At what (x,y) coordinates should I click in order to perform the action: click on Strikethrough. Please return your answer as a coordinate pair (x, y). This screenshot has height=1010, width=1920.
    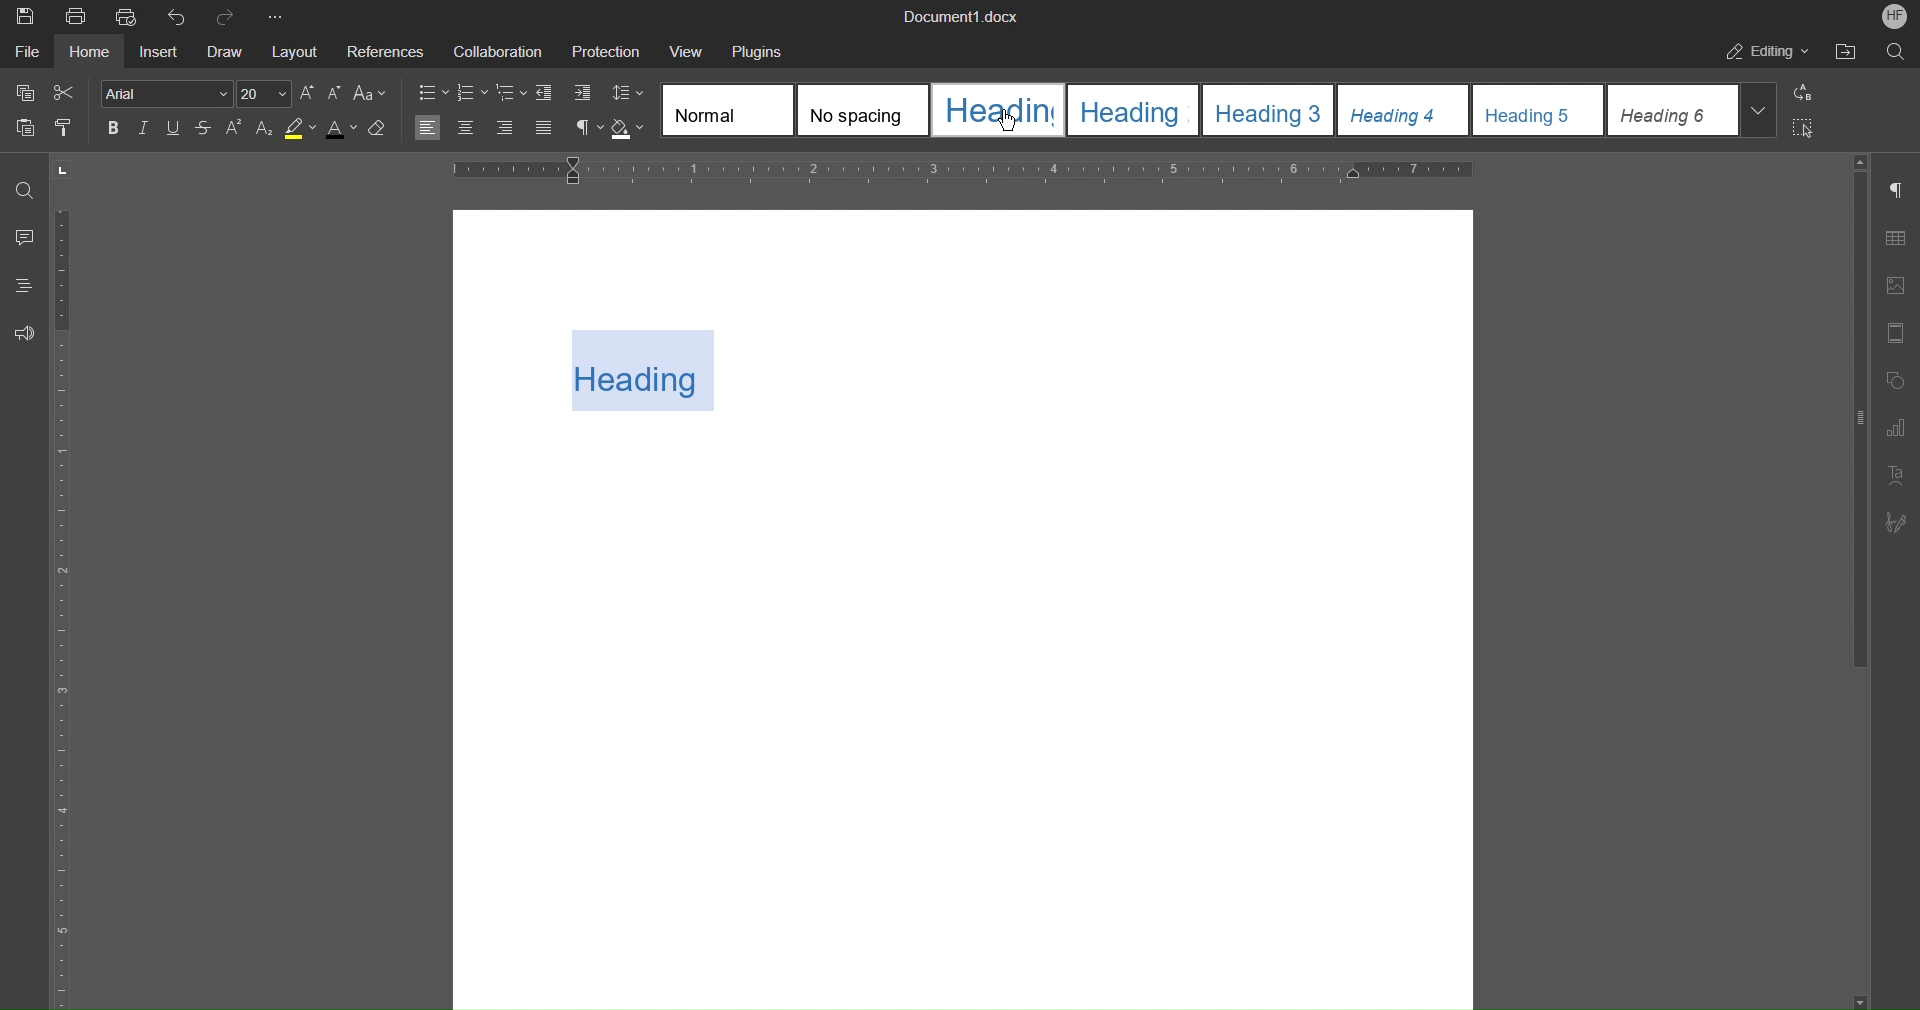
    Looking at the image, I should click on (206, 130).